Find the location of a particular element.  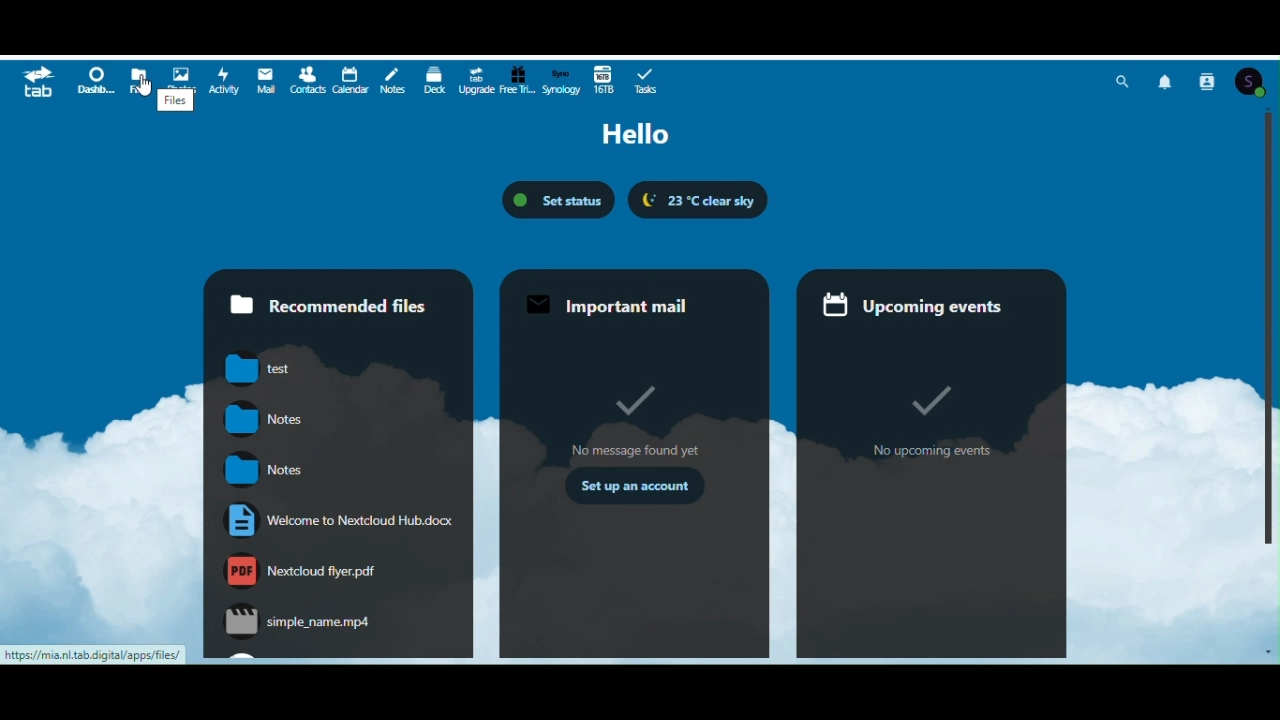

16 terabytes is located at coordinates (603, 81).